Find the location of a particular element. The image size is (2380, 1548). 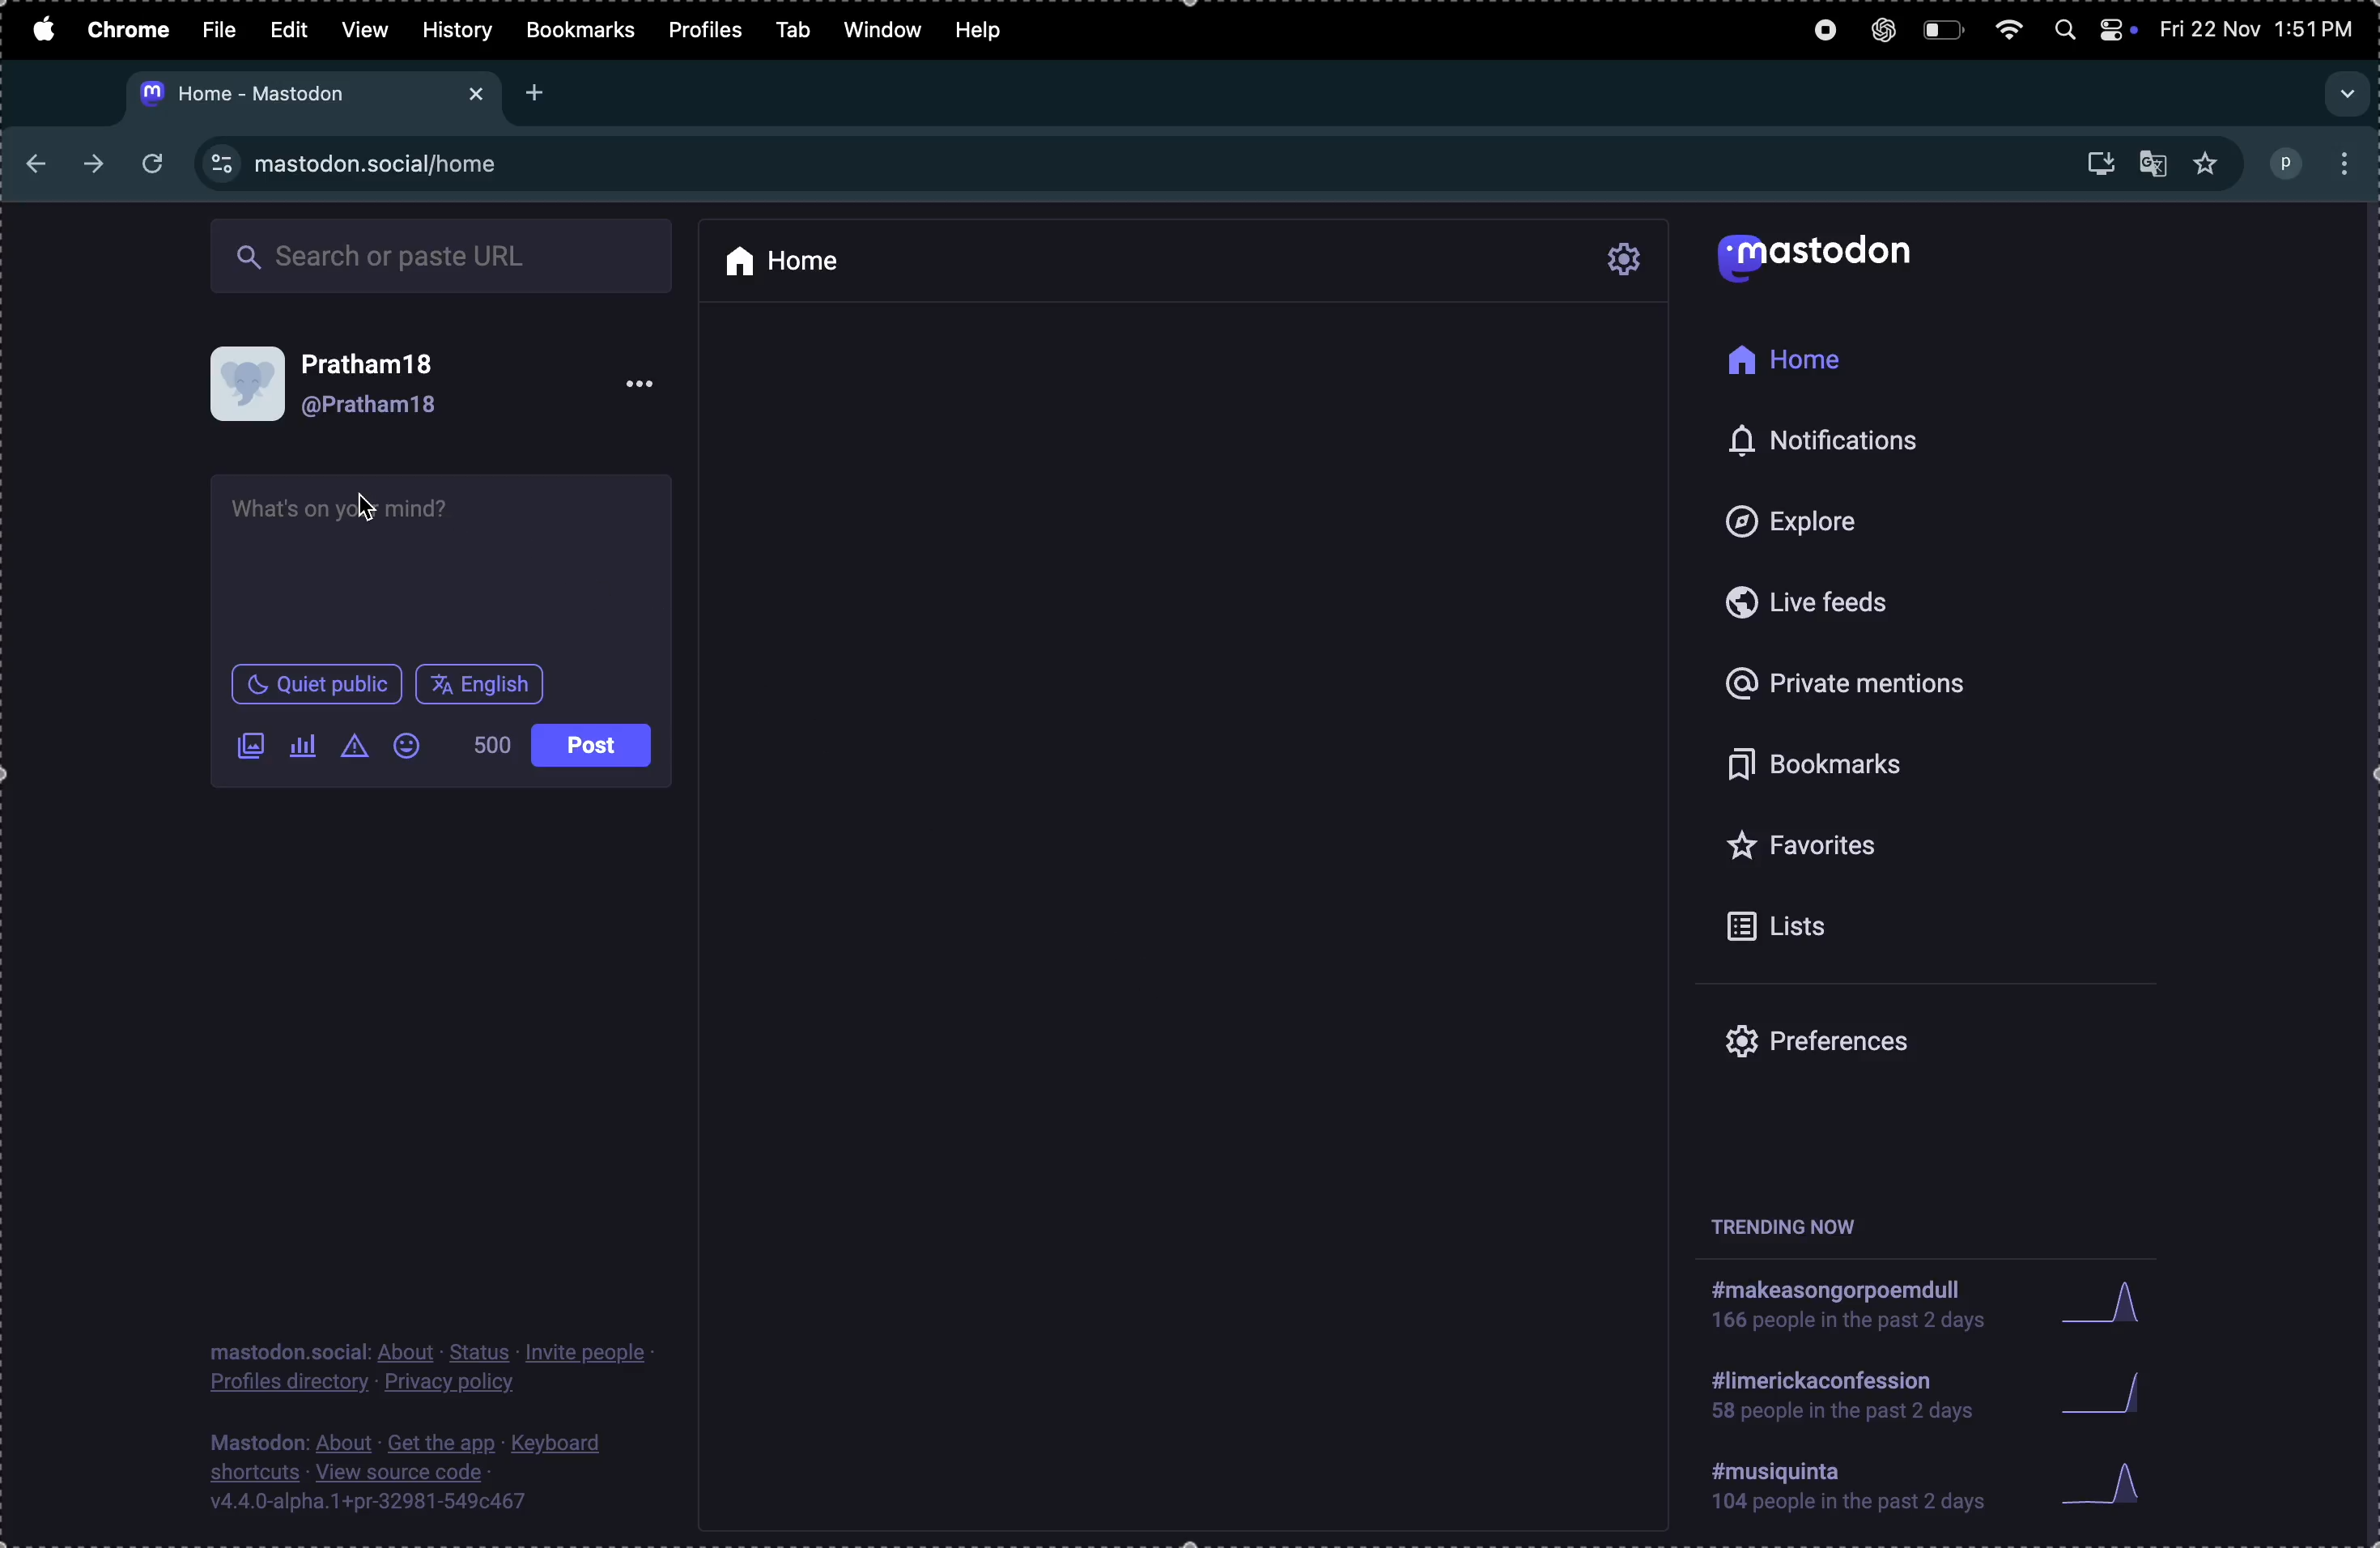

file is located at coordinates (219, 31).